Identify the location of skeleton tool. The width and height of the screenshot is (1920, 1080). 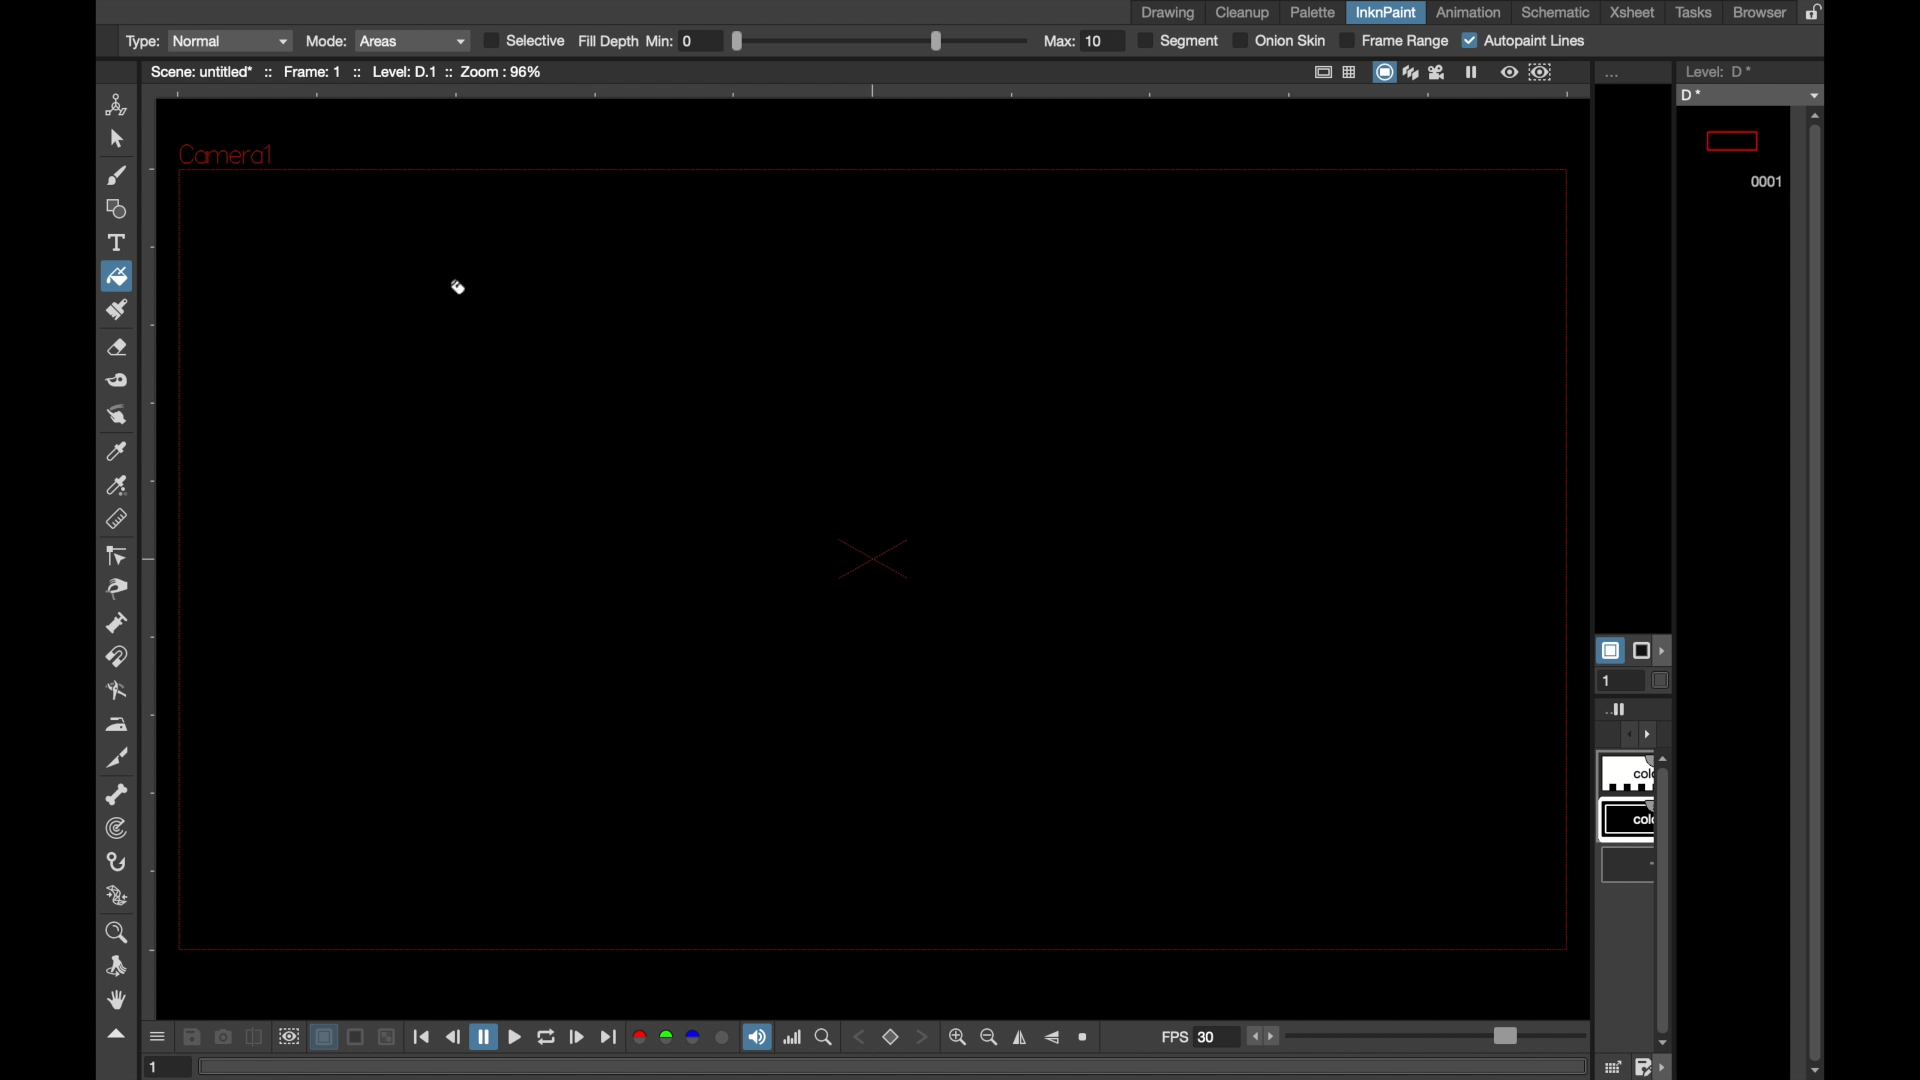
(116, 795).